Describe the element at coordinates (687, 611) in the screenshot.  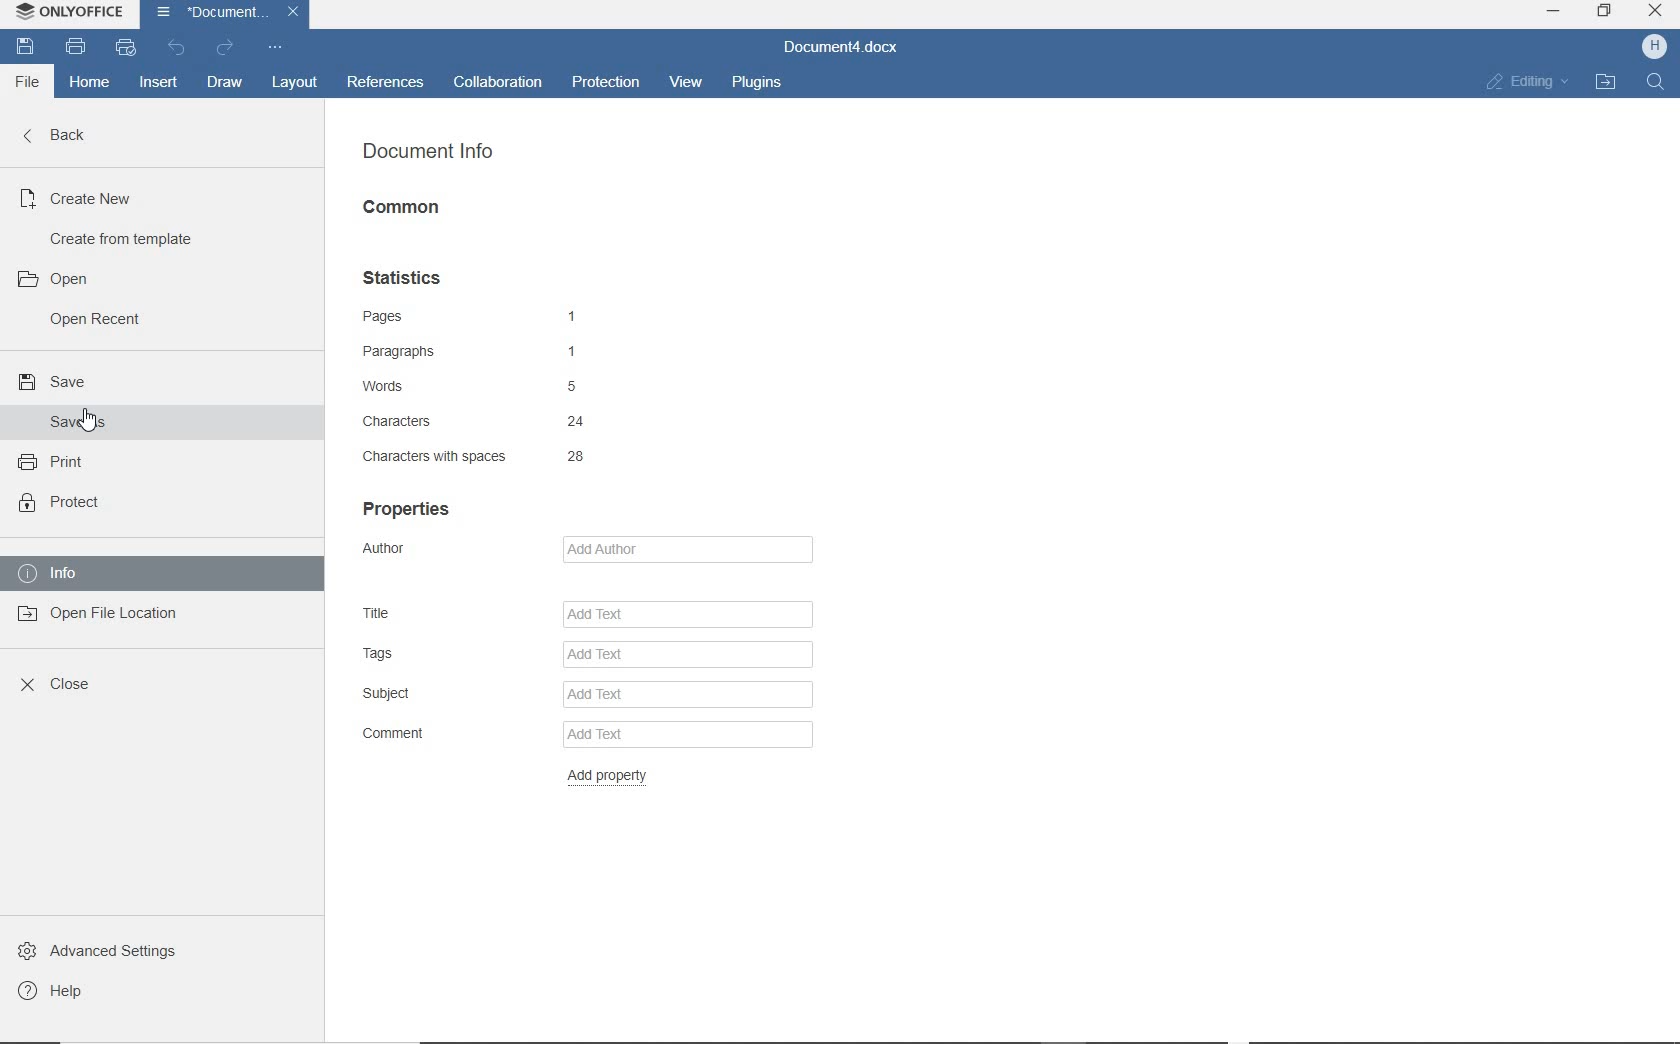
I see `Add Text` at that location.